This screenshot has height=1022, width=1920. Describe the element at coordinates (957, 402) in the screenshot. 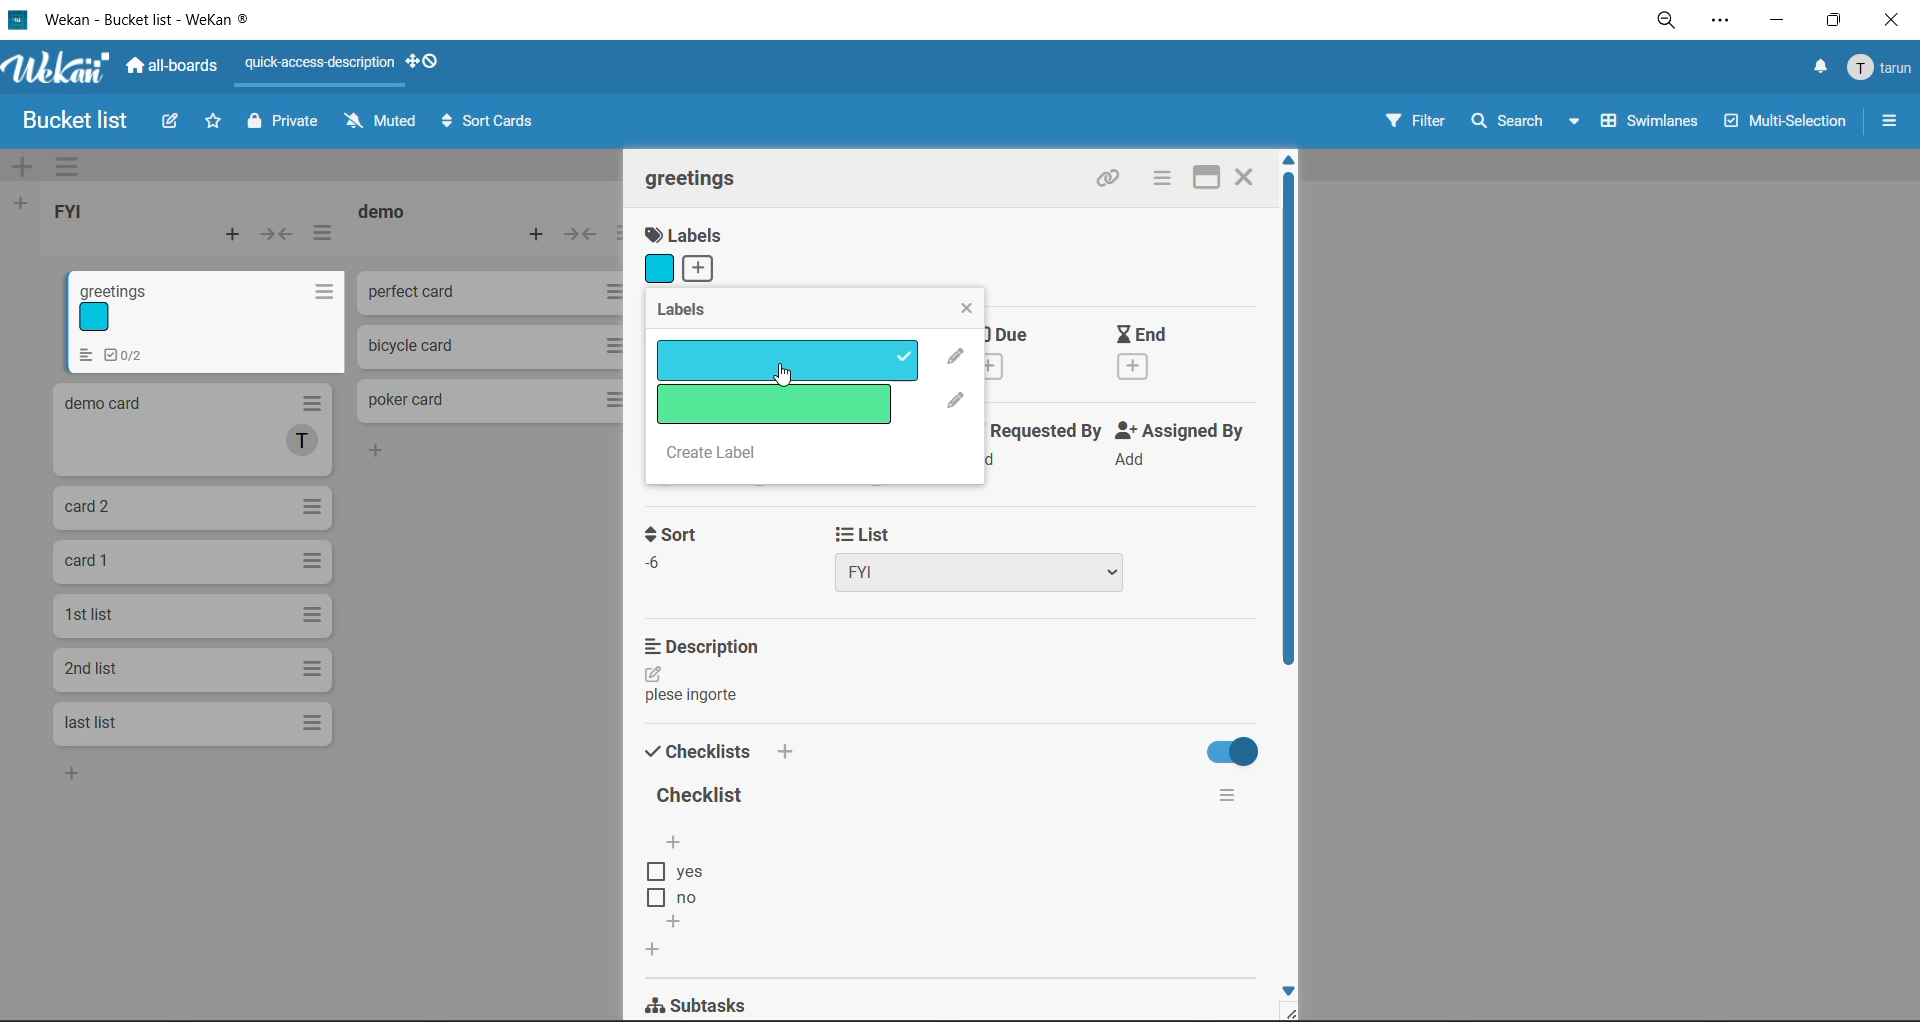

I see `edit label` at that location.